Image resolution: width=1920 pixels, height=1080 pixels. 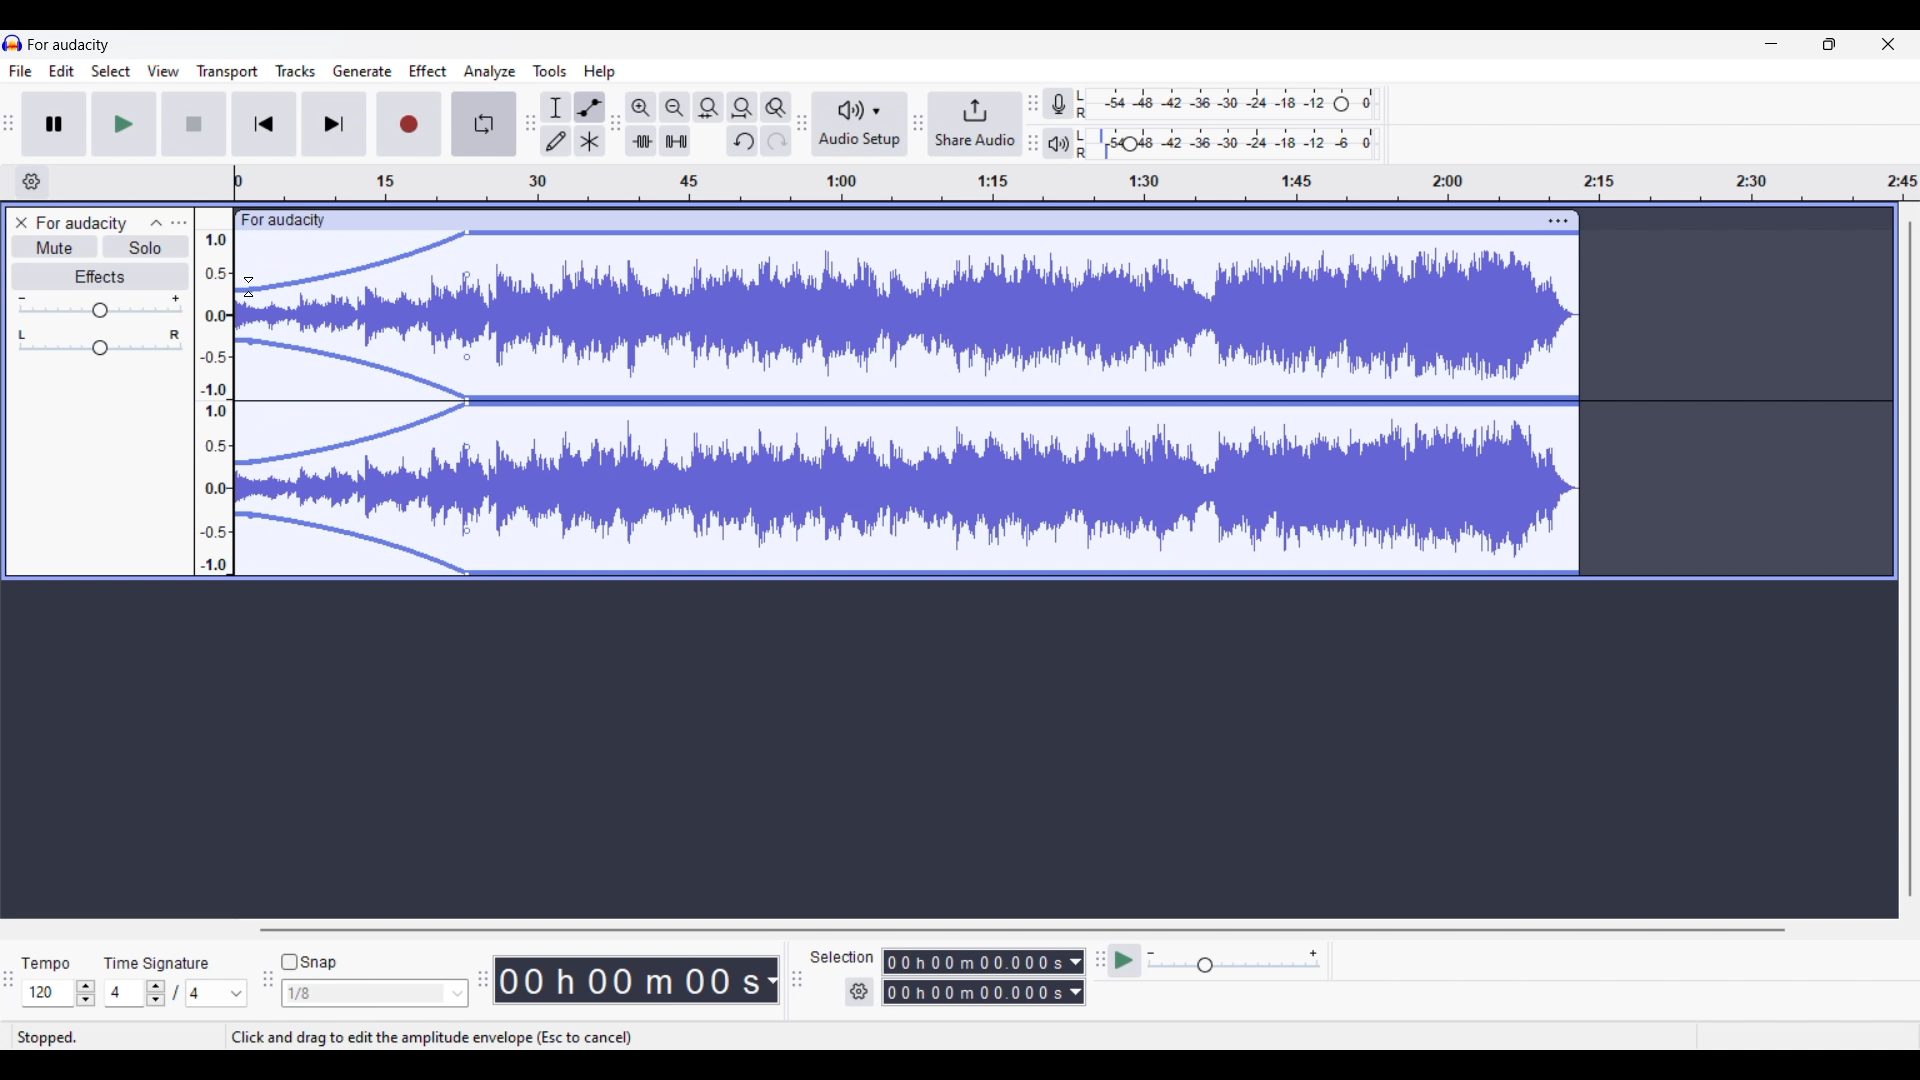 I want to click on Settings, so click(x=860, y=992).